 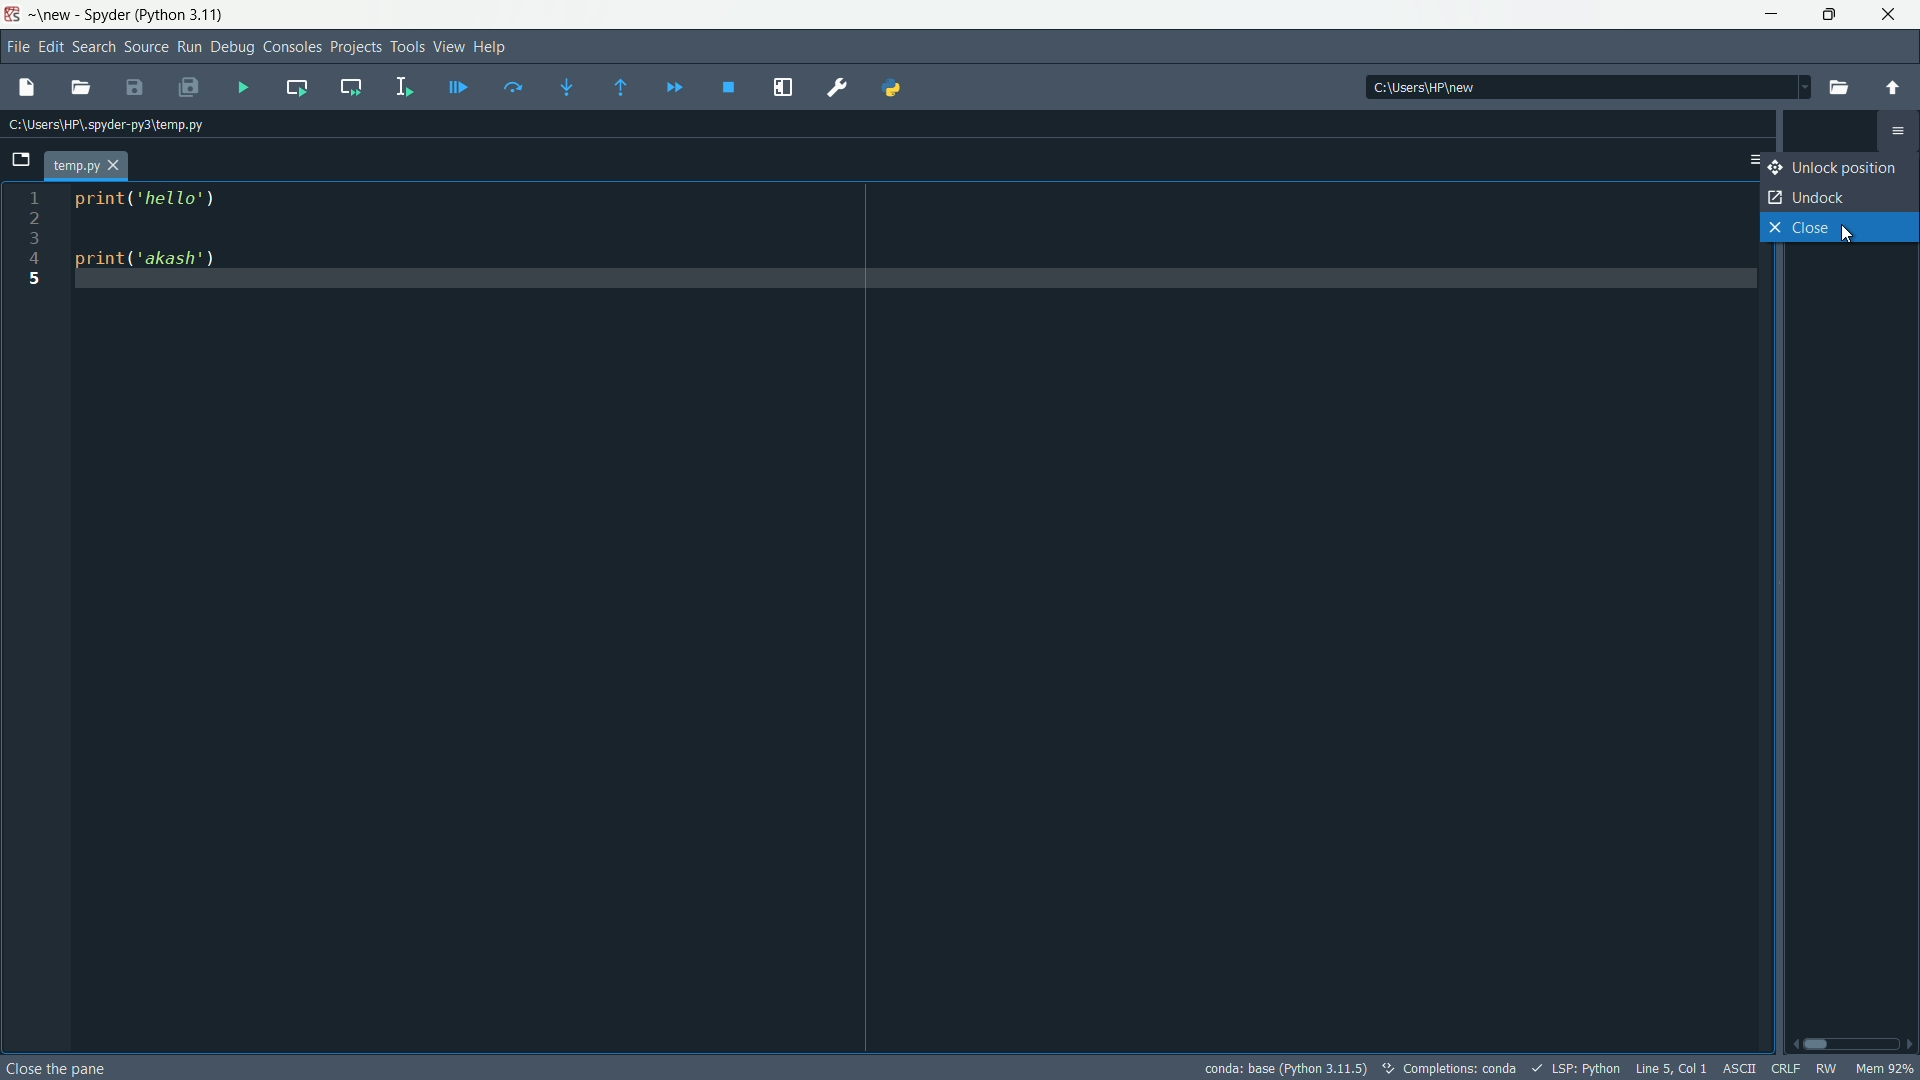 What do you see at coordinates (490, 46) in the screenshot?
I see `Help Menu` at bounding box center [490, 46].